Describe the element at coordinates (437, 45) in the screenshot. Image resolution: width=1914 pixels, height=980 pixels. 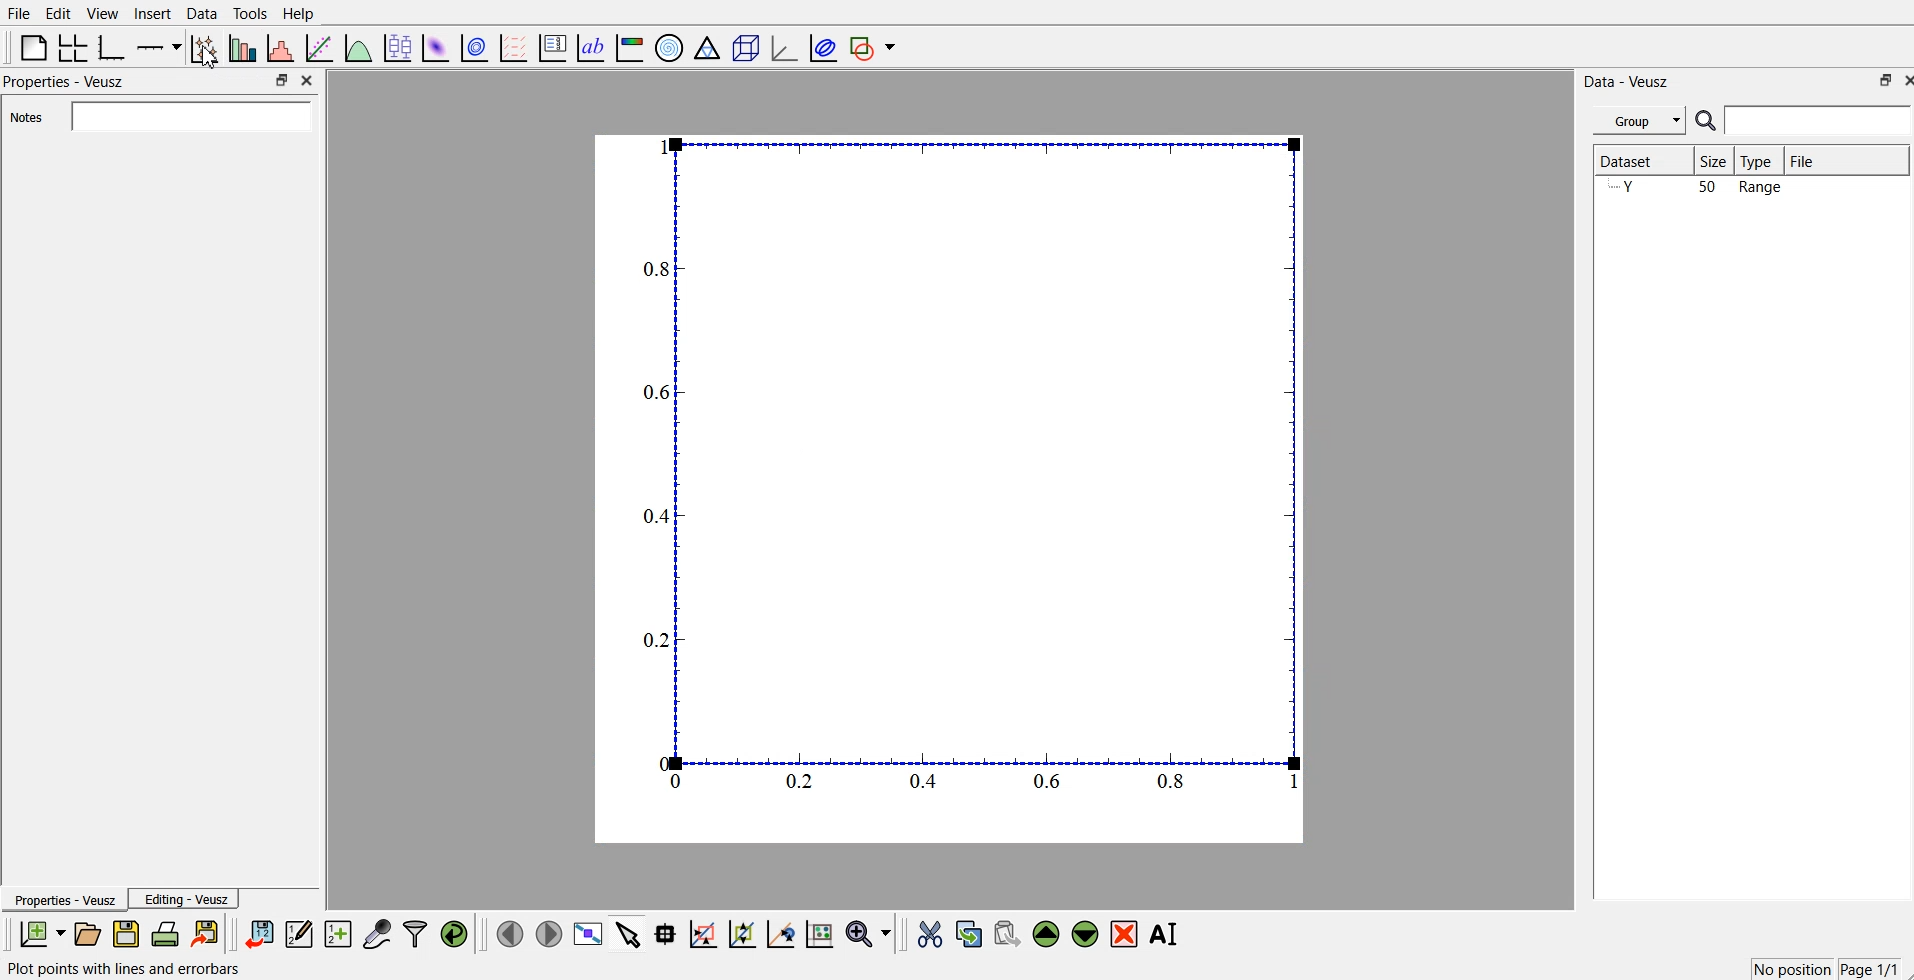
I see `plot 2d datasets as image` at that location.